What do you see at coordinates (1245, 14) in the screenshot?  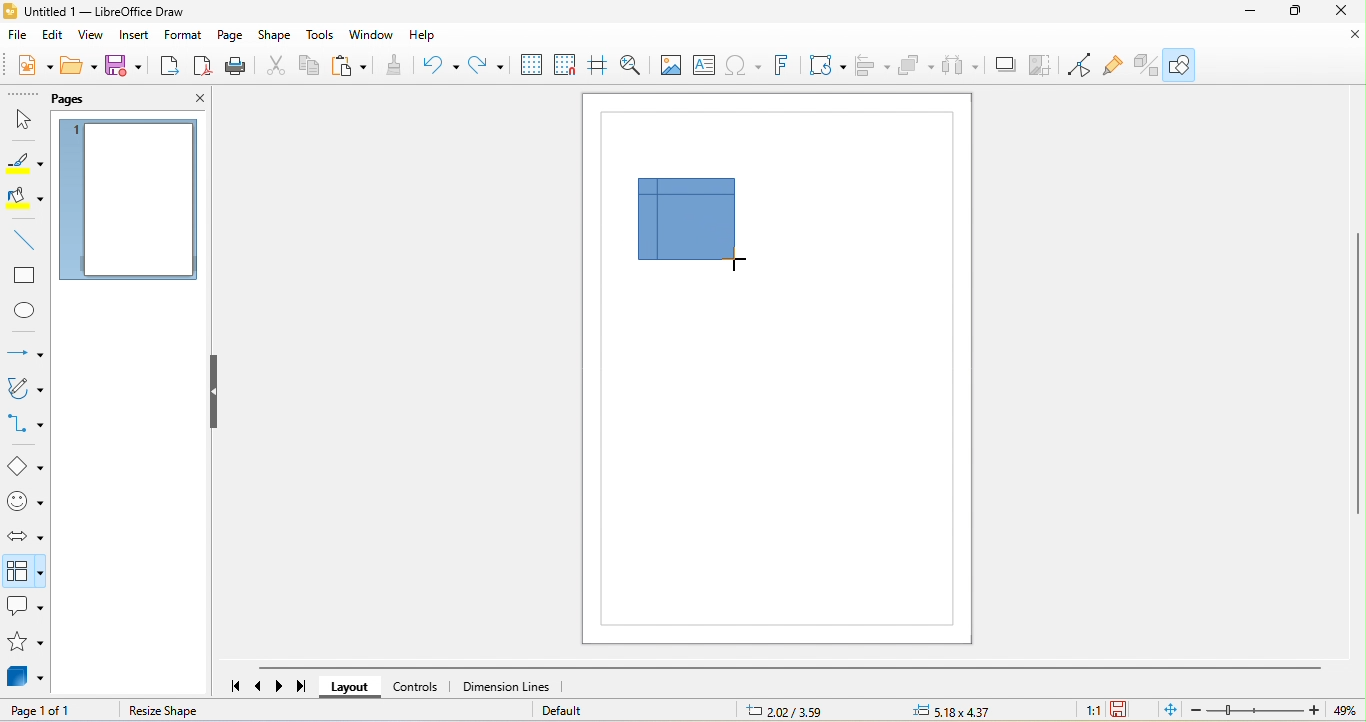 I see `minimize` at bounding box center [1245, 14].